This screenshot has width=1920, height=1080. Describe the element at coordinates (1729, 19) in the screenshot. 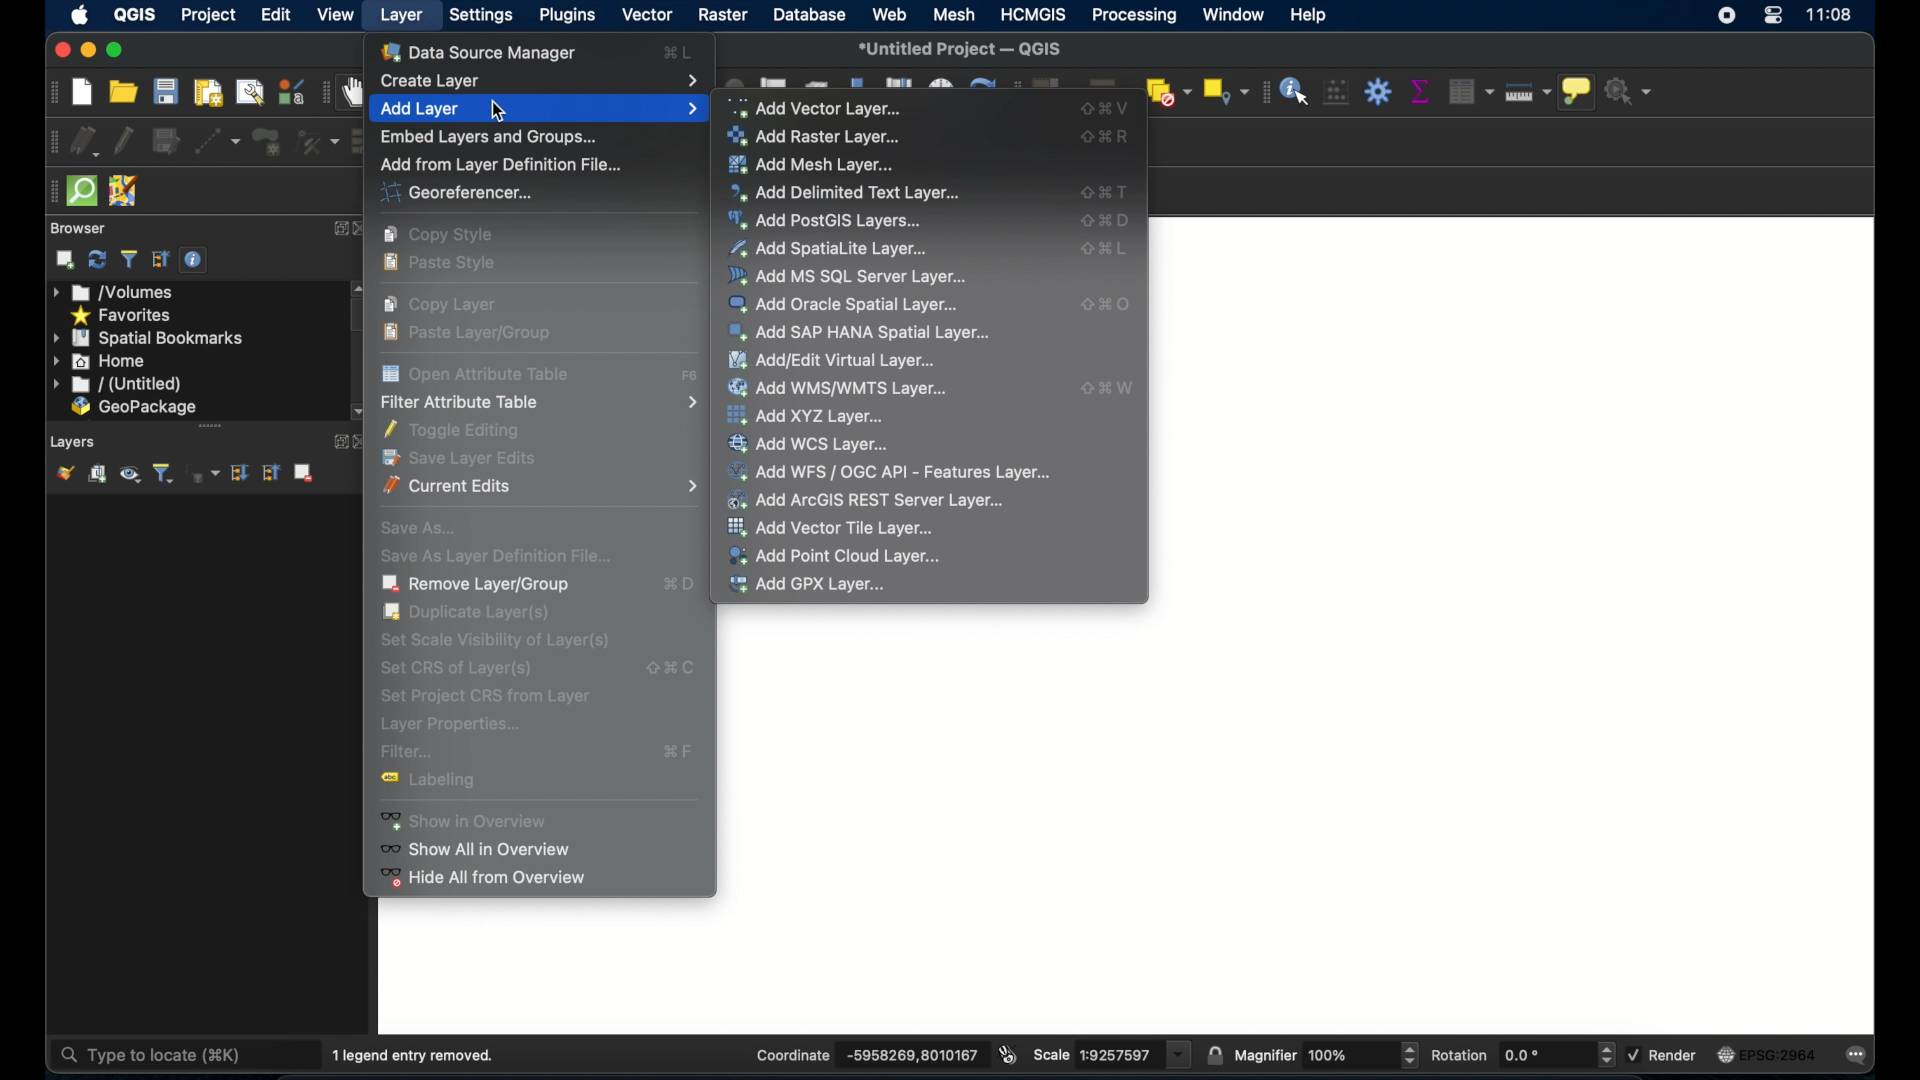

I see `screen recorder` at that location.